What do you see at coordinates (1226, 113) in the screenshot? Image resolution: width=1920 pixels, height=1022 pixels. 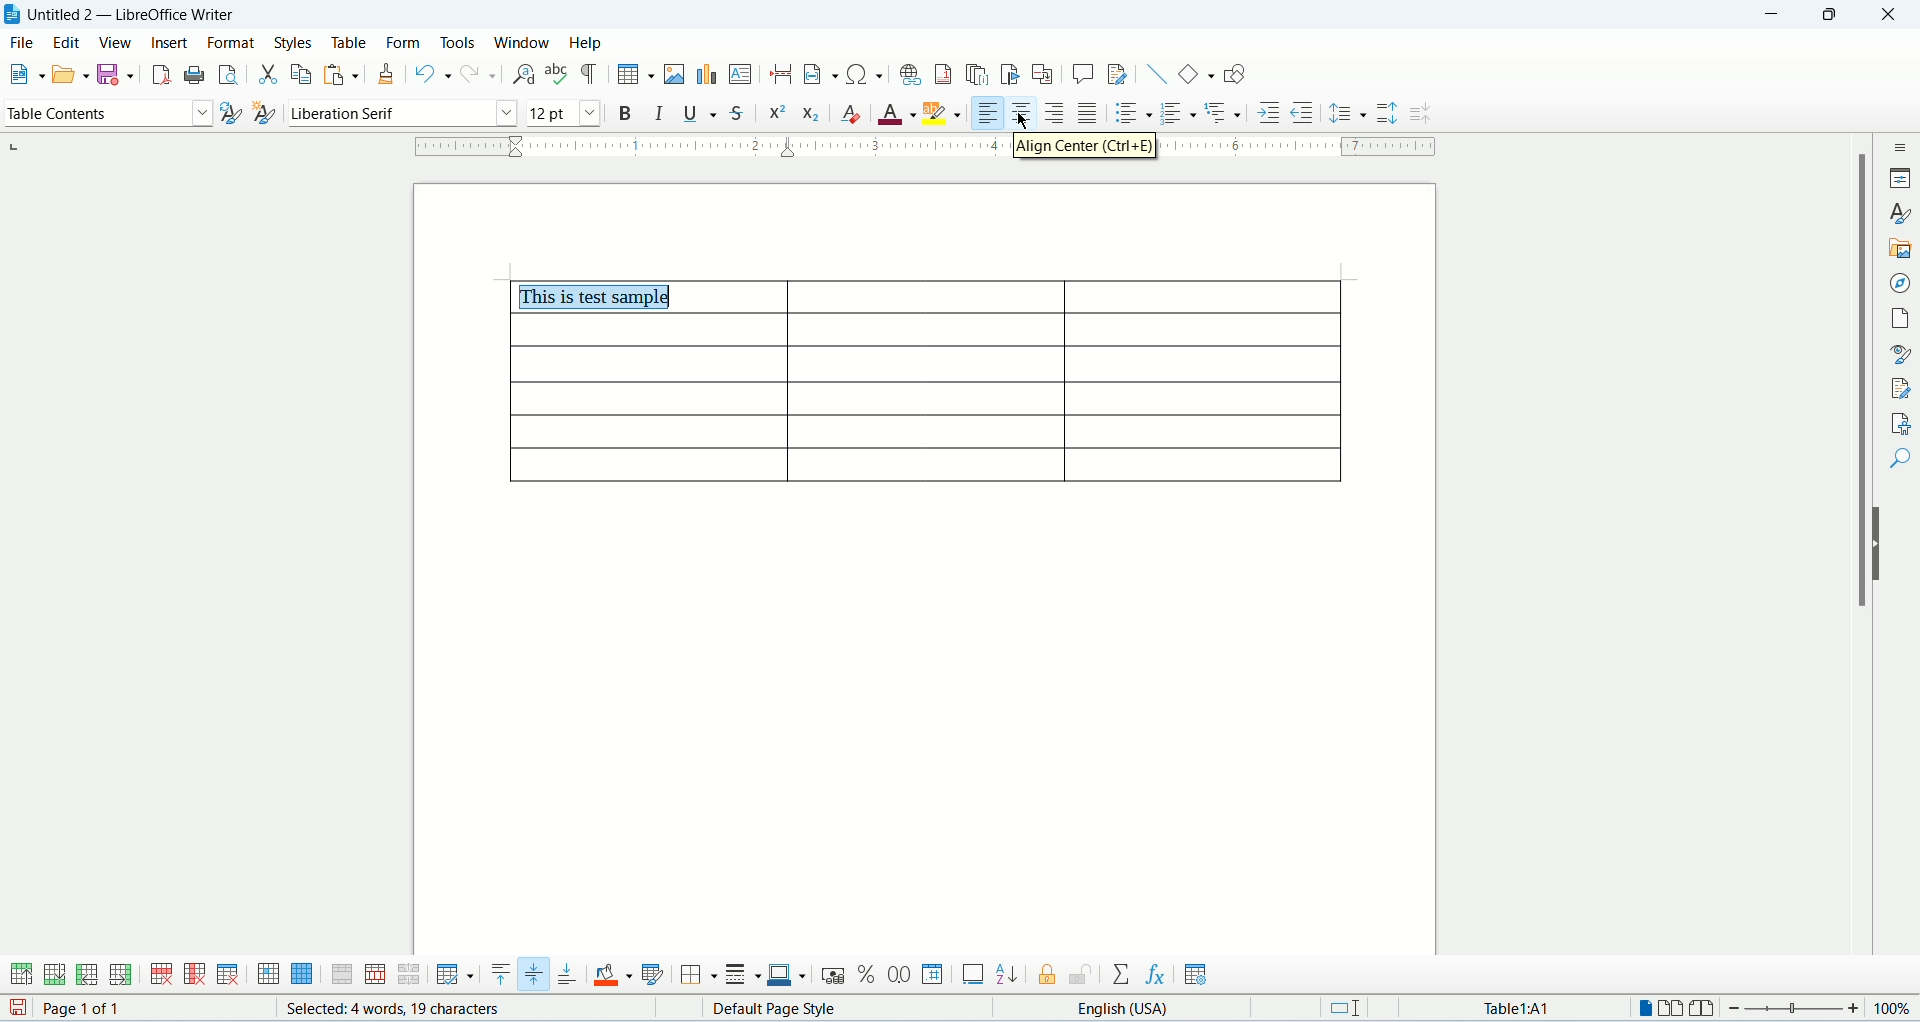 I see `outline format` at bounding box center [1226, 113].